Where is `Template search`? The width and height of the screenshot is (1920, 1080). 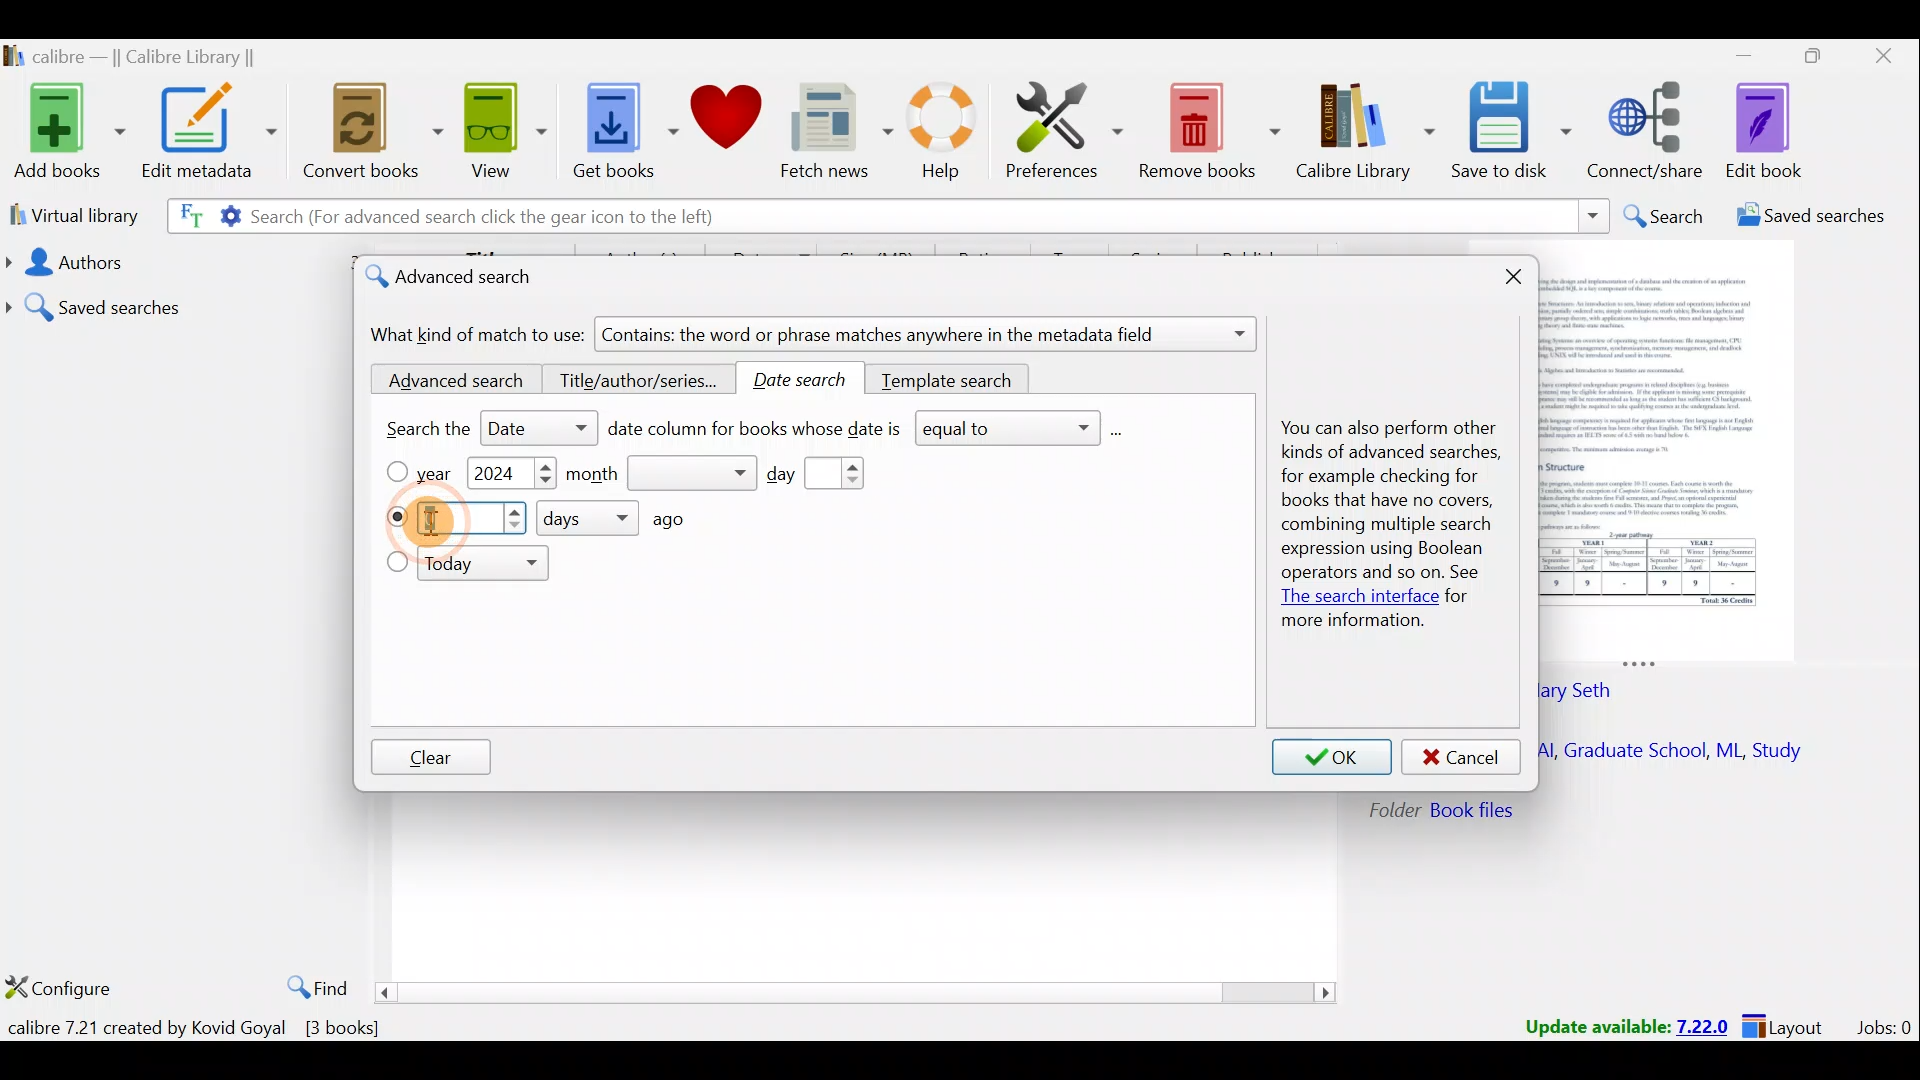
Template search is located at coordinates (950, 377).